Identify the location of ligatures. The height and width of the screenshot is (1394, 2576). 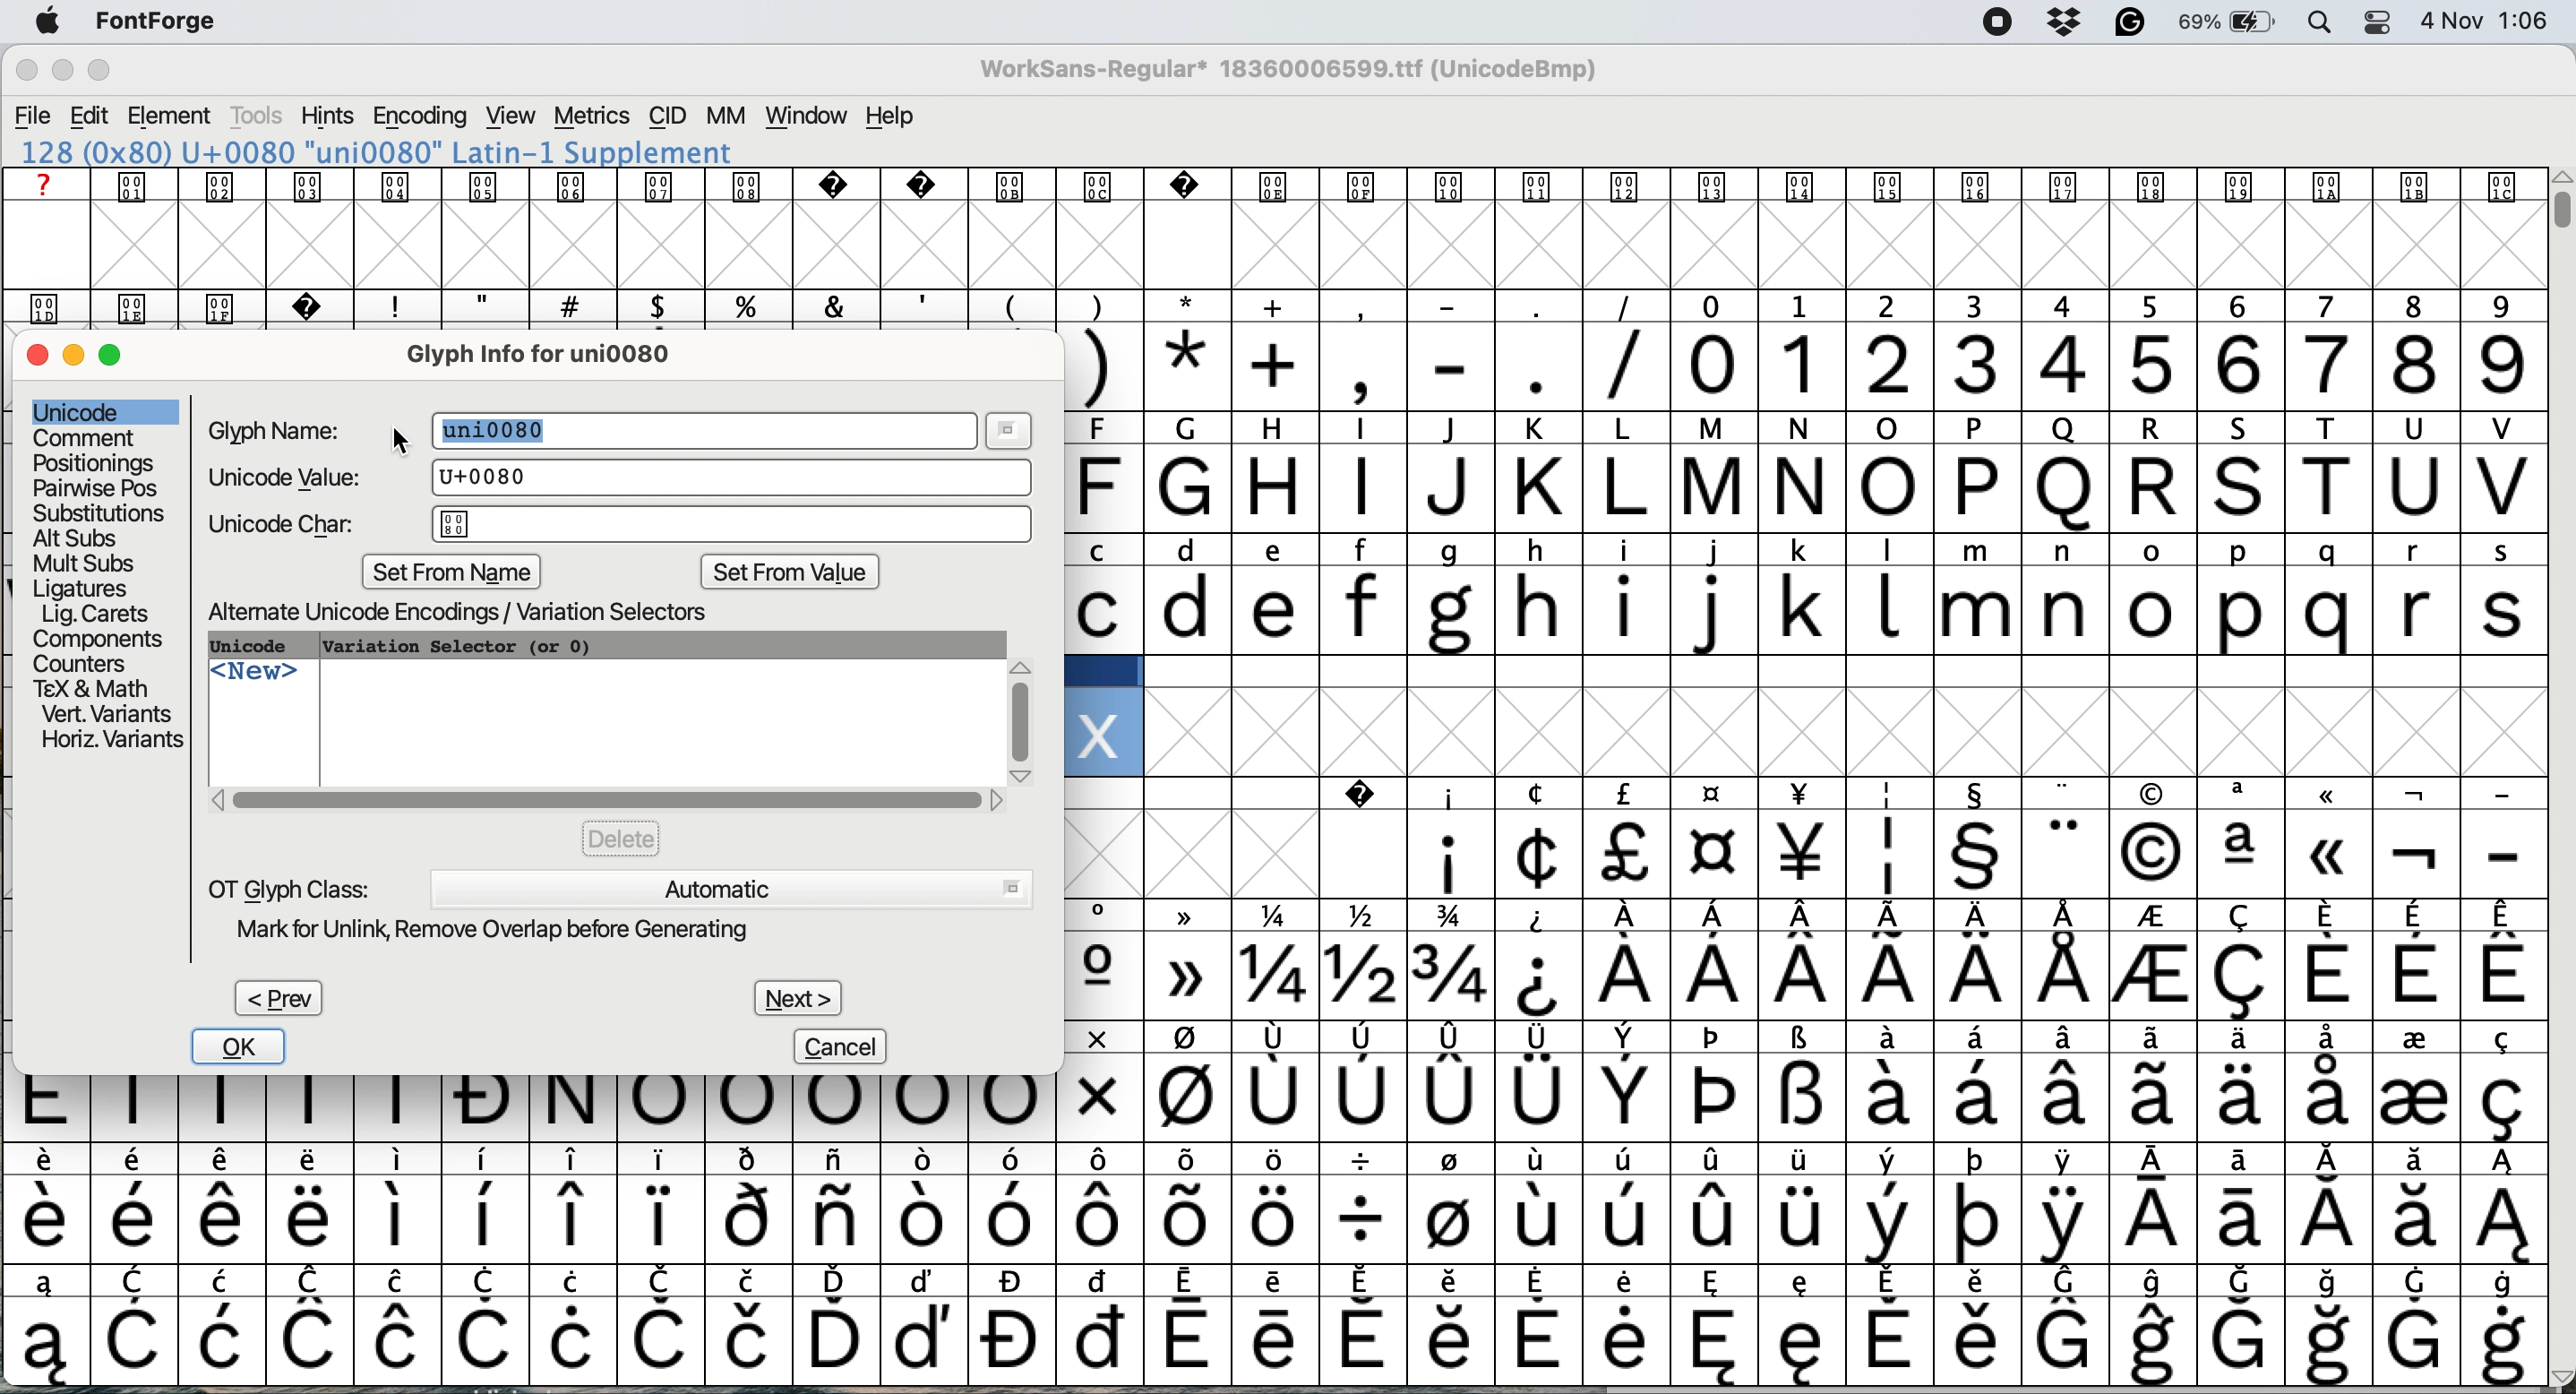
(85, 586).